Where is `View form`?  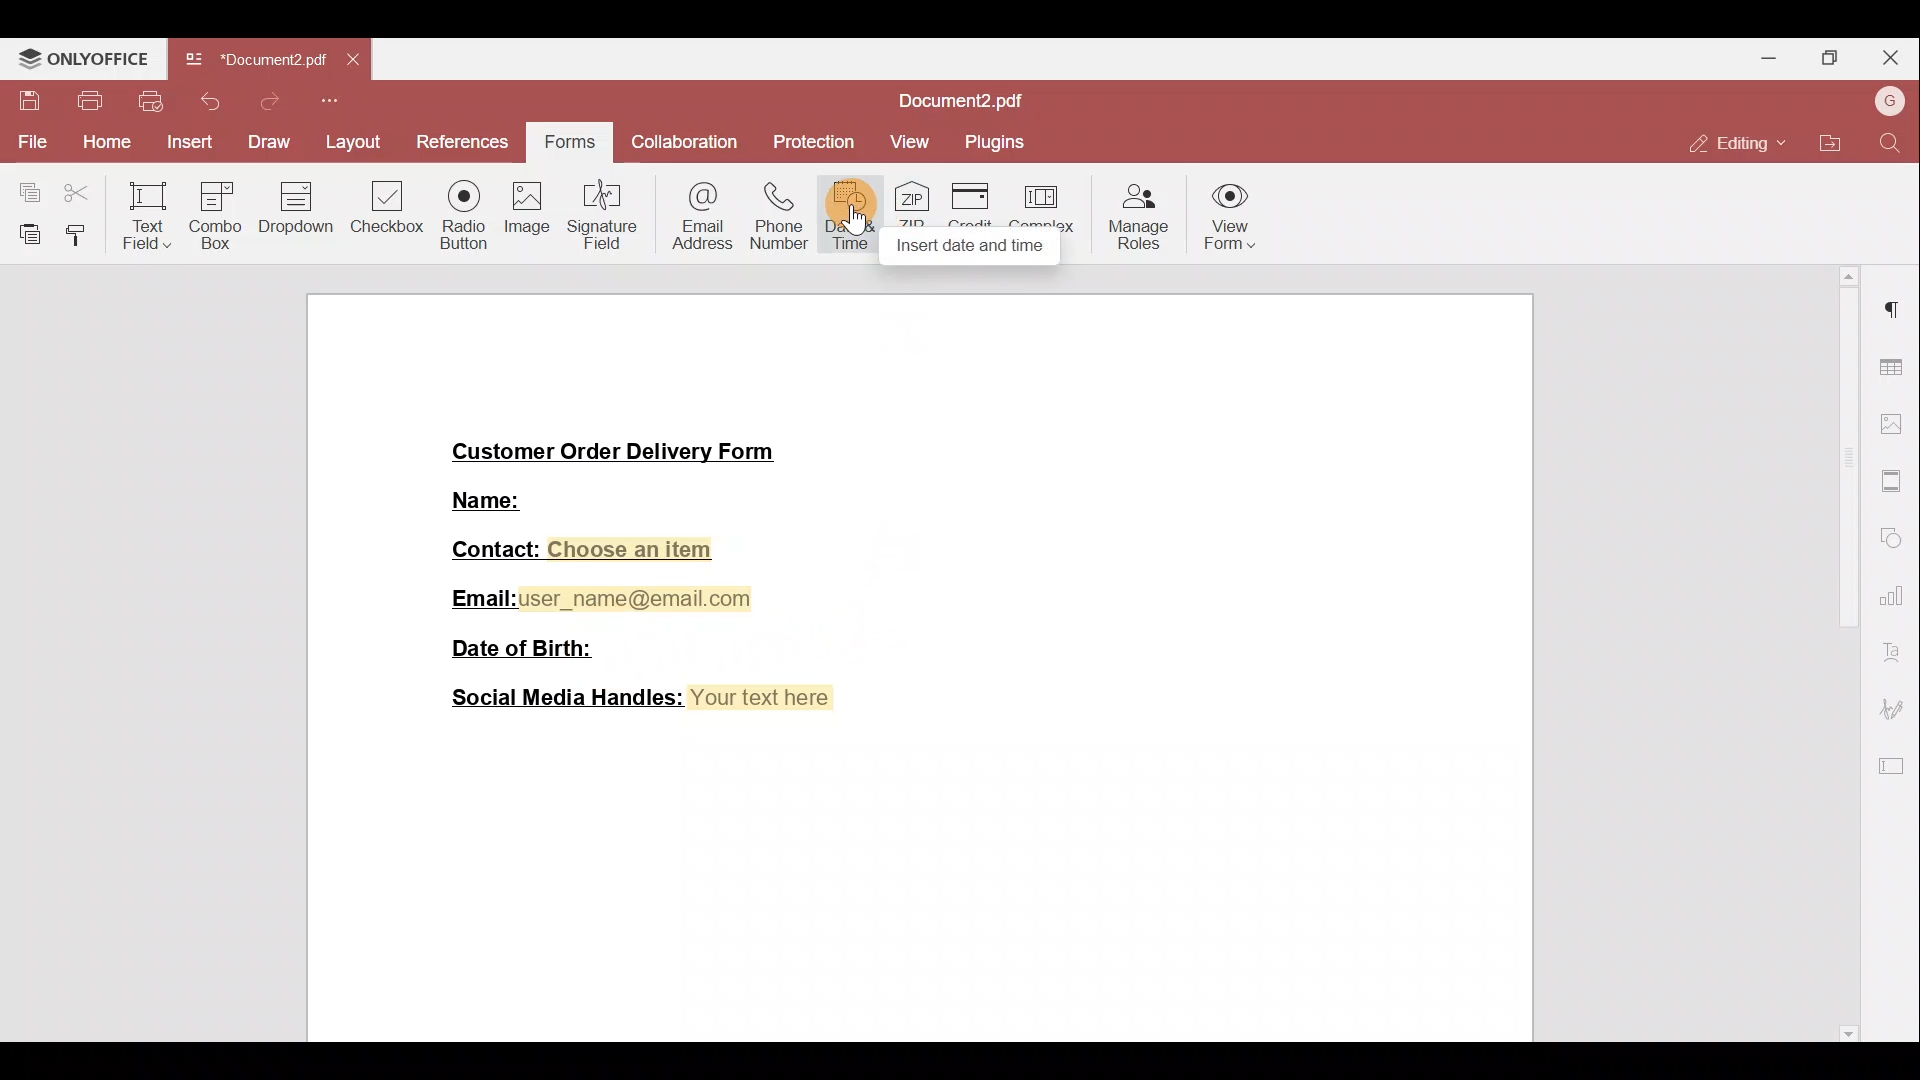 View form is located at coordinates (1226, 221).